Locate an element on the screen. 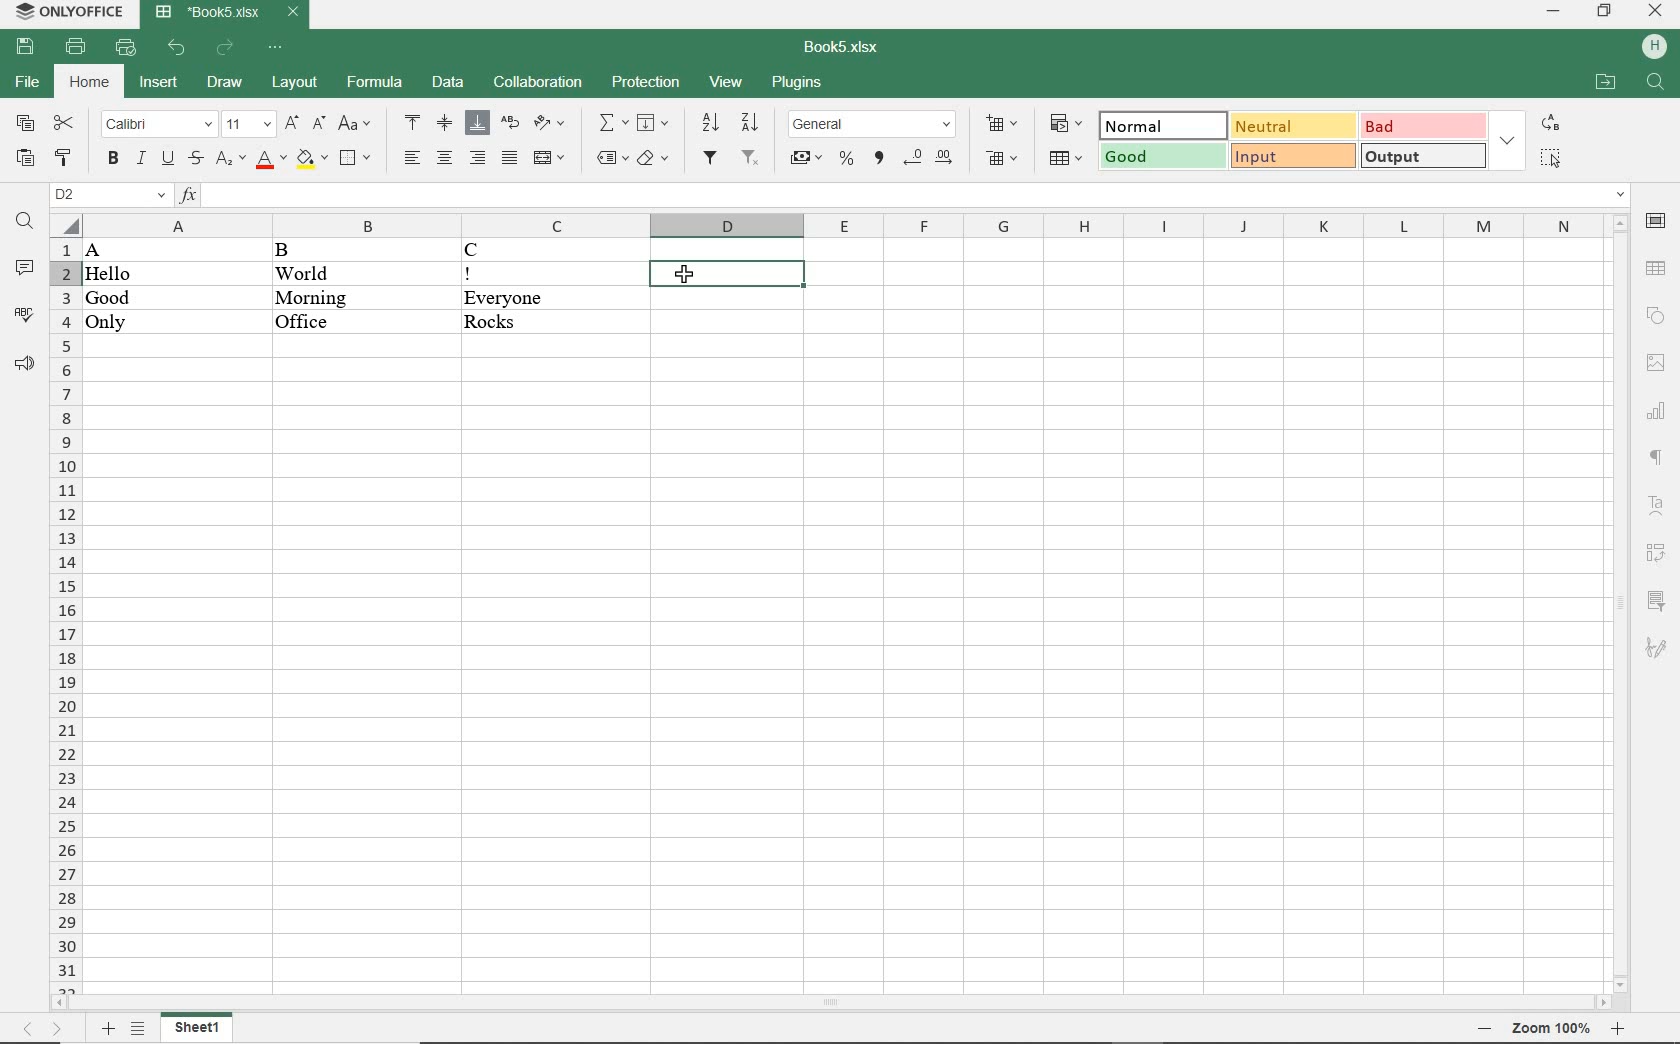 This screenshot has height=1044, width=1680. Select All cells is located at coordinates (66, 224).